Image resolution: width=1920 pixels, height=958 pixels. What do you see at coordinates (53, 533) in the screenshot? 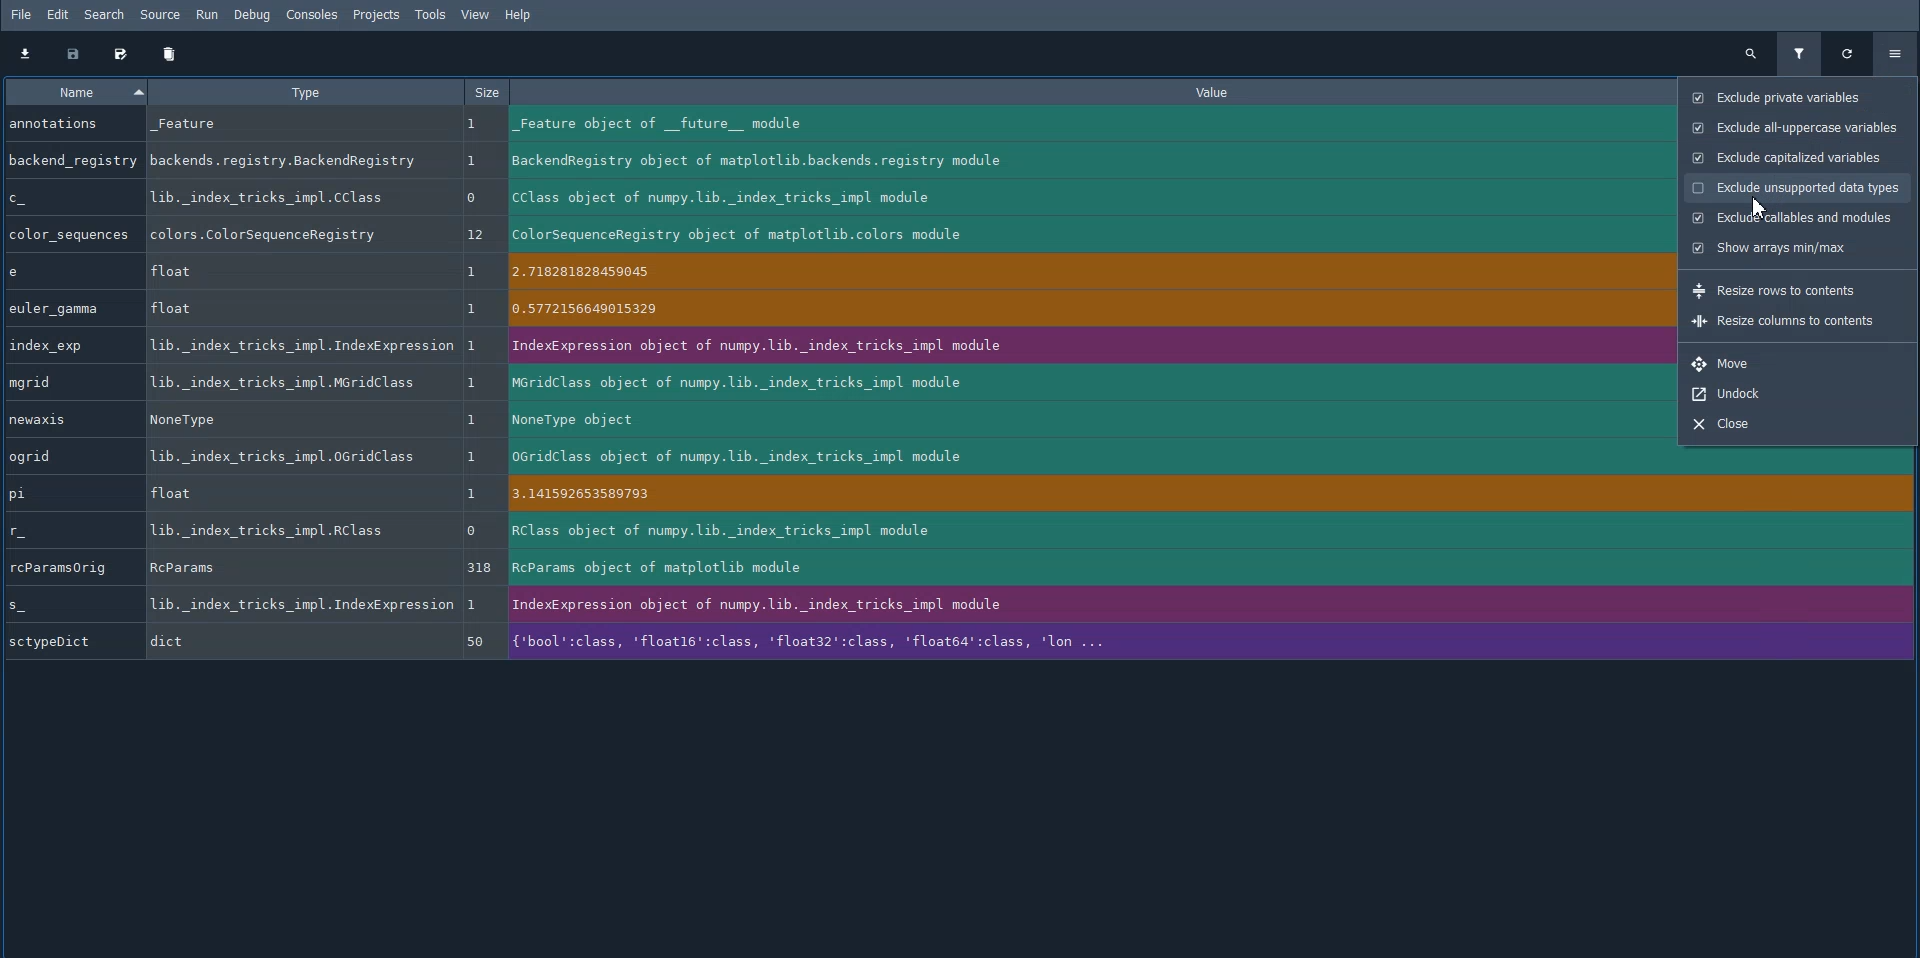
I see `r` at bounding box center [53, 533].